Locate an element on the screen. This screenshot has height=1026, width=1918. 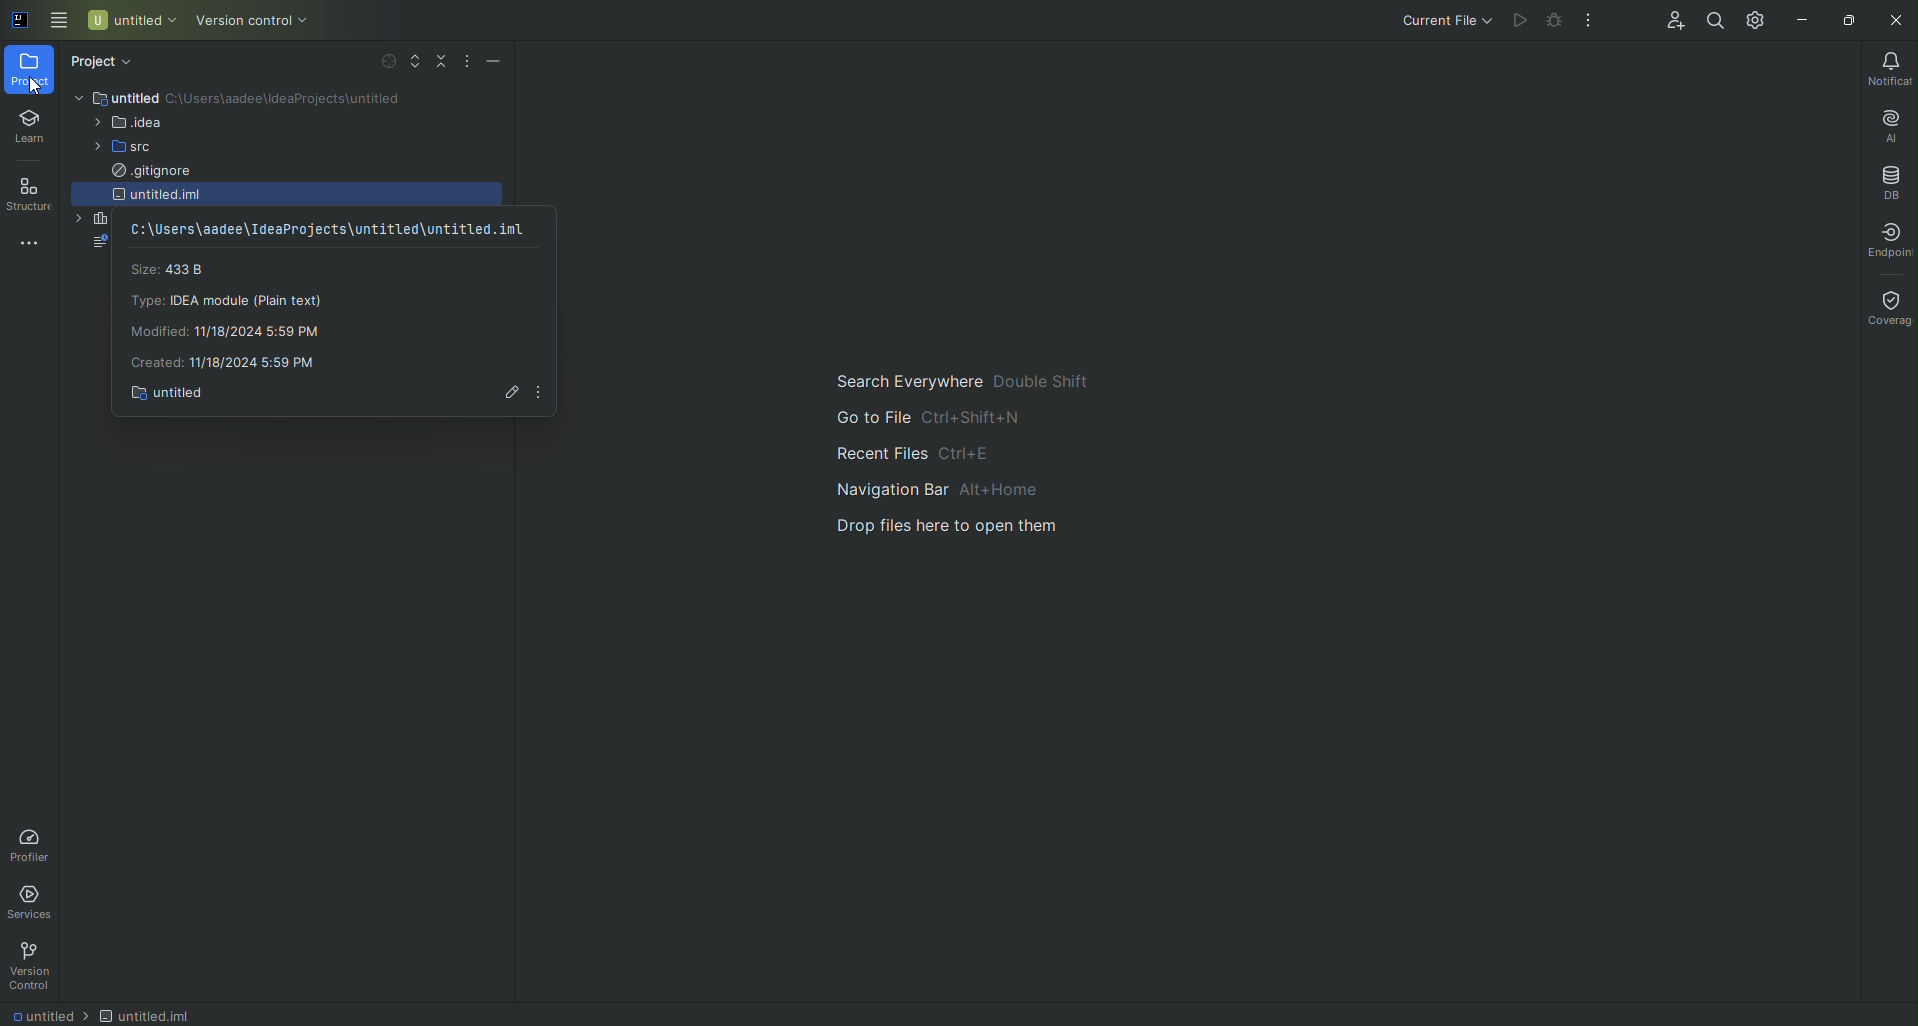
untitled is located at coordinates (169, 194).